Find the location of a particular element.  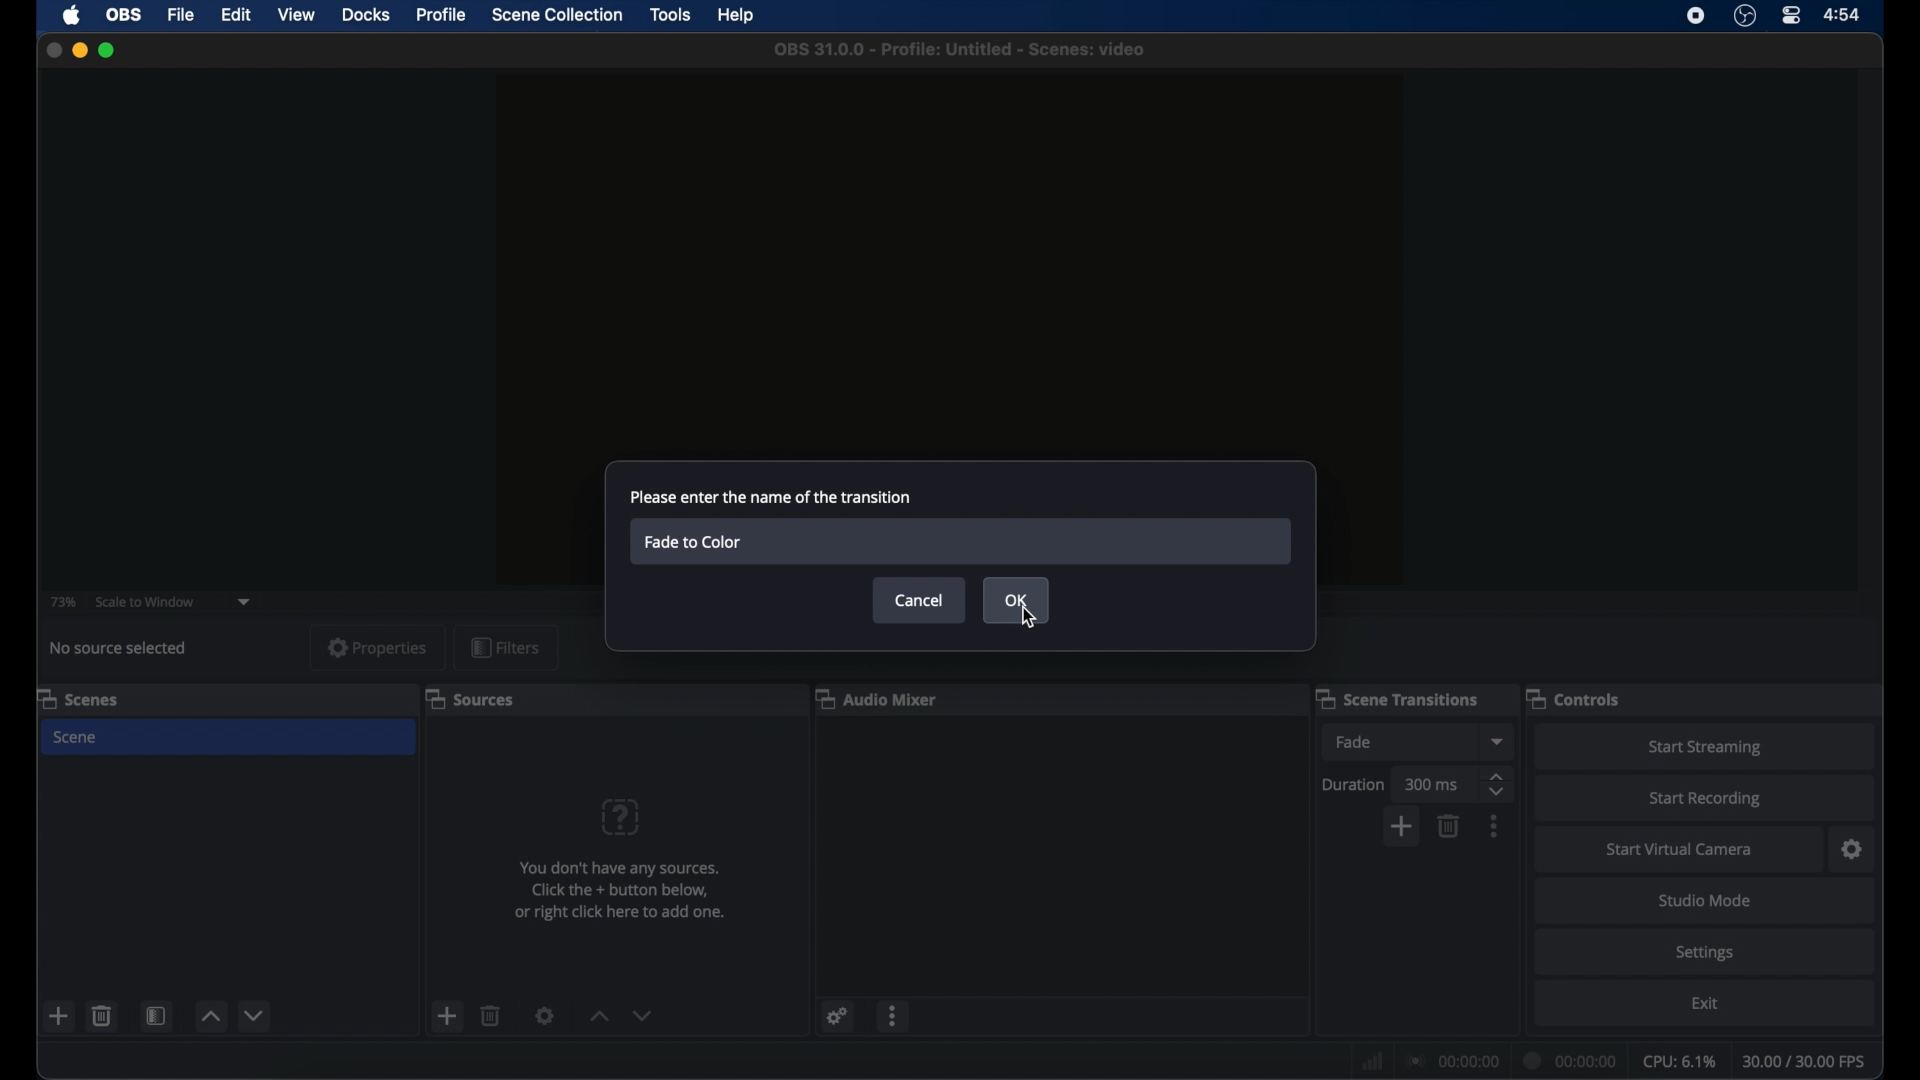

scenes is located at coordinates (77, 698).